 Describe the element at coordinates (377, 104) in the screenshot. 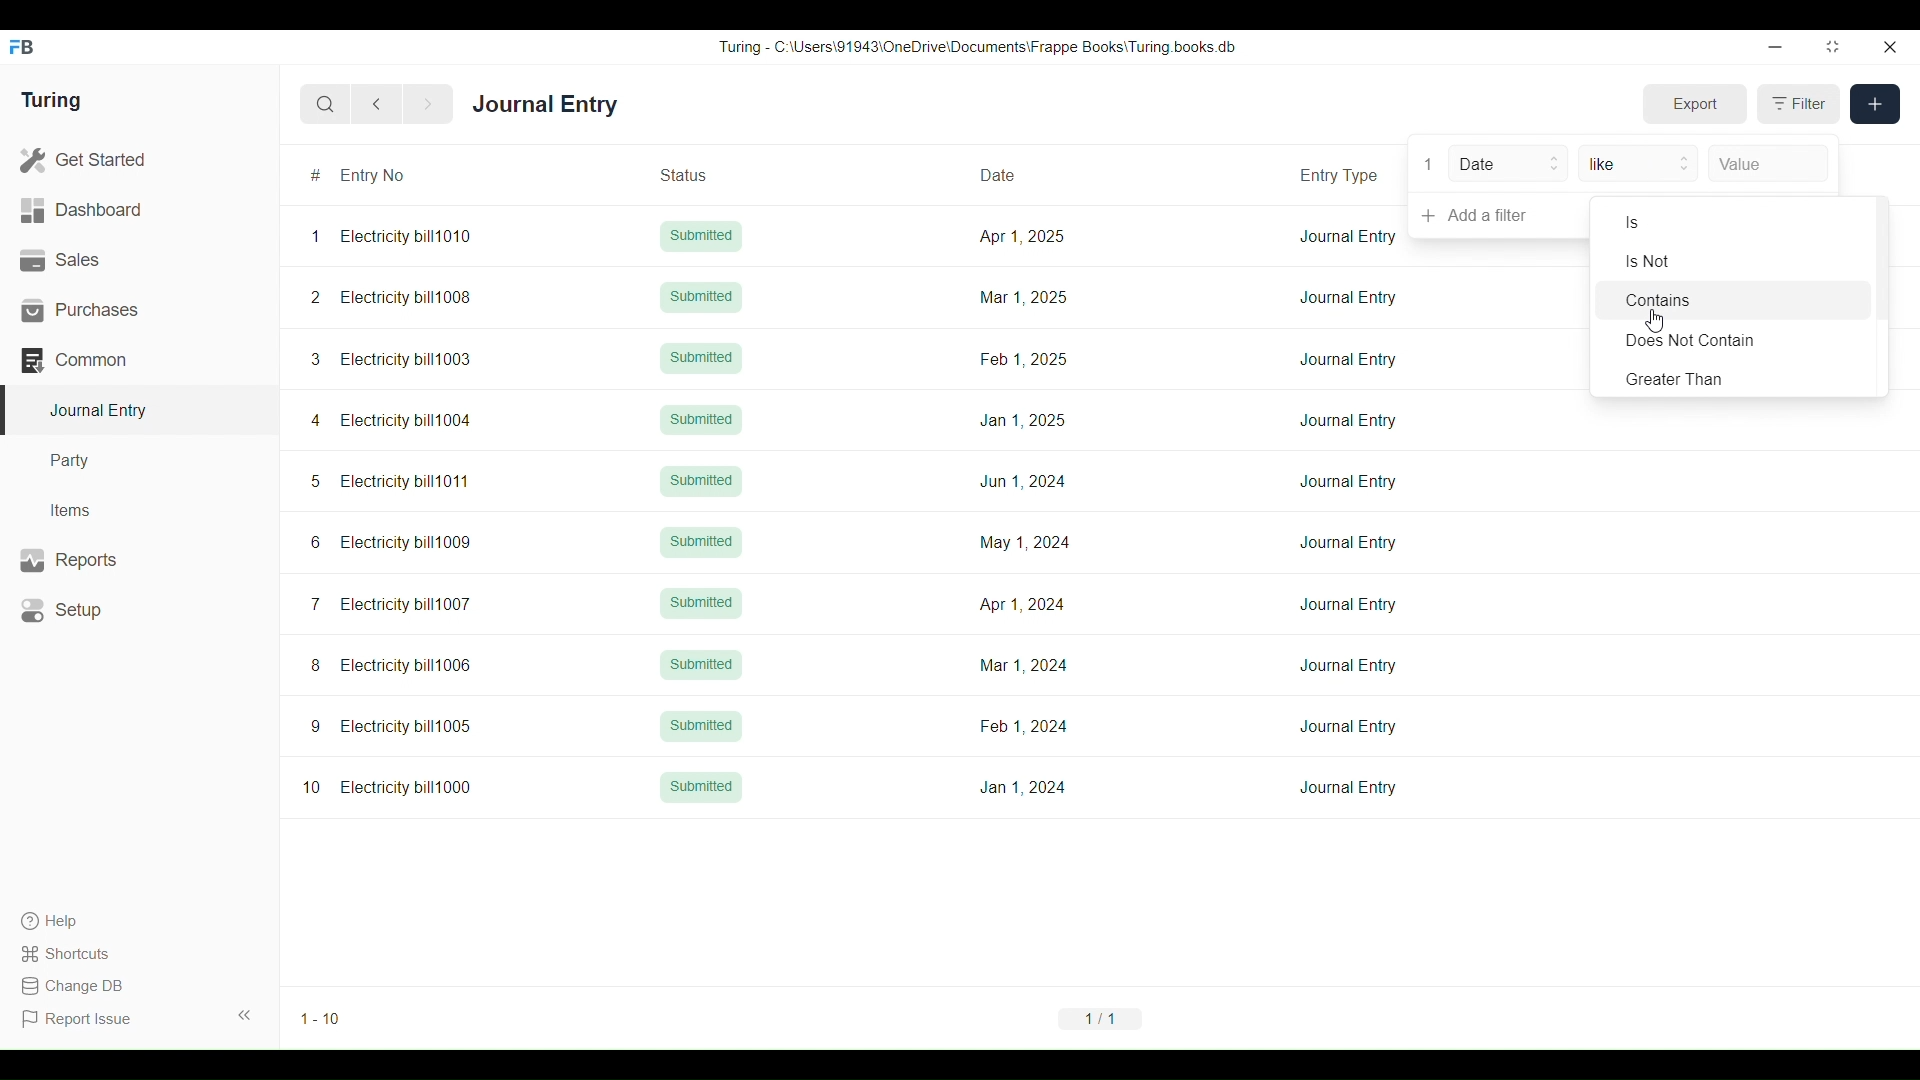

I see `Previous` at that location.